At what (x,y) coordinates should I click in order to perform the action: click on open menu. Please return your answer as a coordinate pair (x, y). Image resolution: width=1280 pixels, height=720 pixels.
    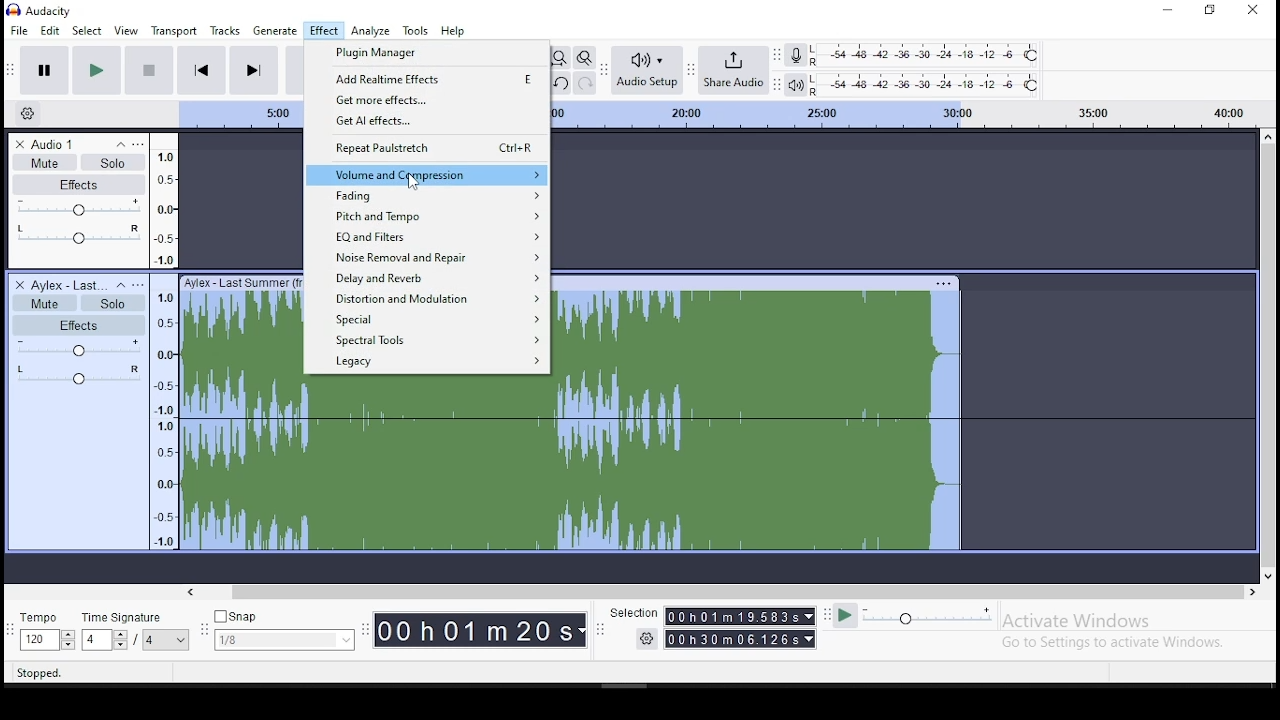
    Looking at the image, I should click on (138, 284).